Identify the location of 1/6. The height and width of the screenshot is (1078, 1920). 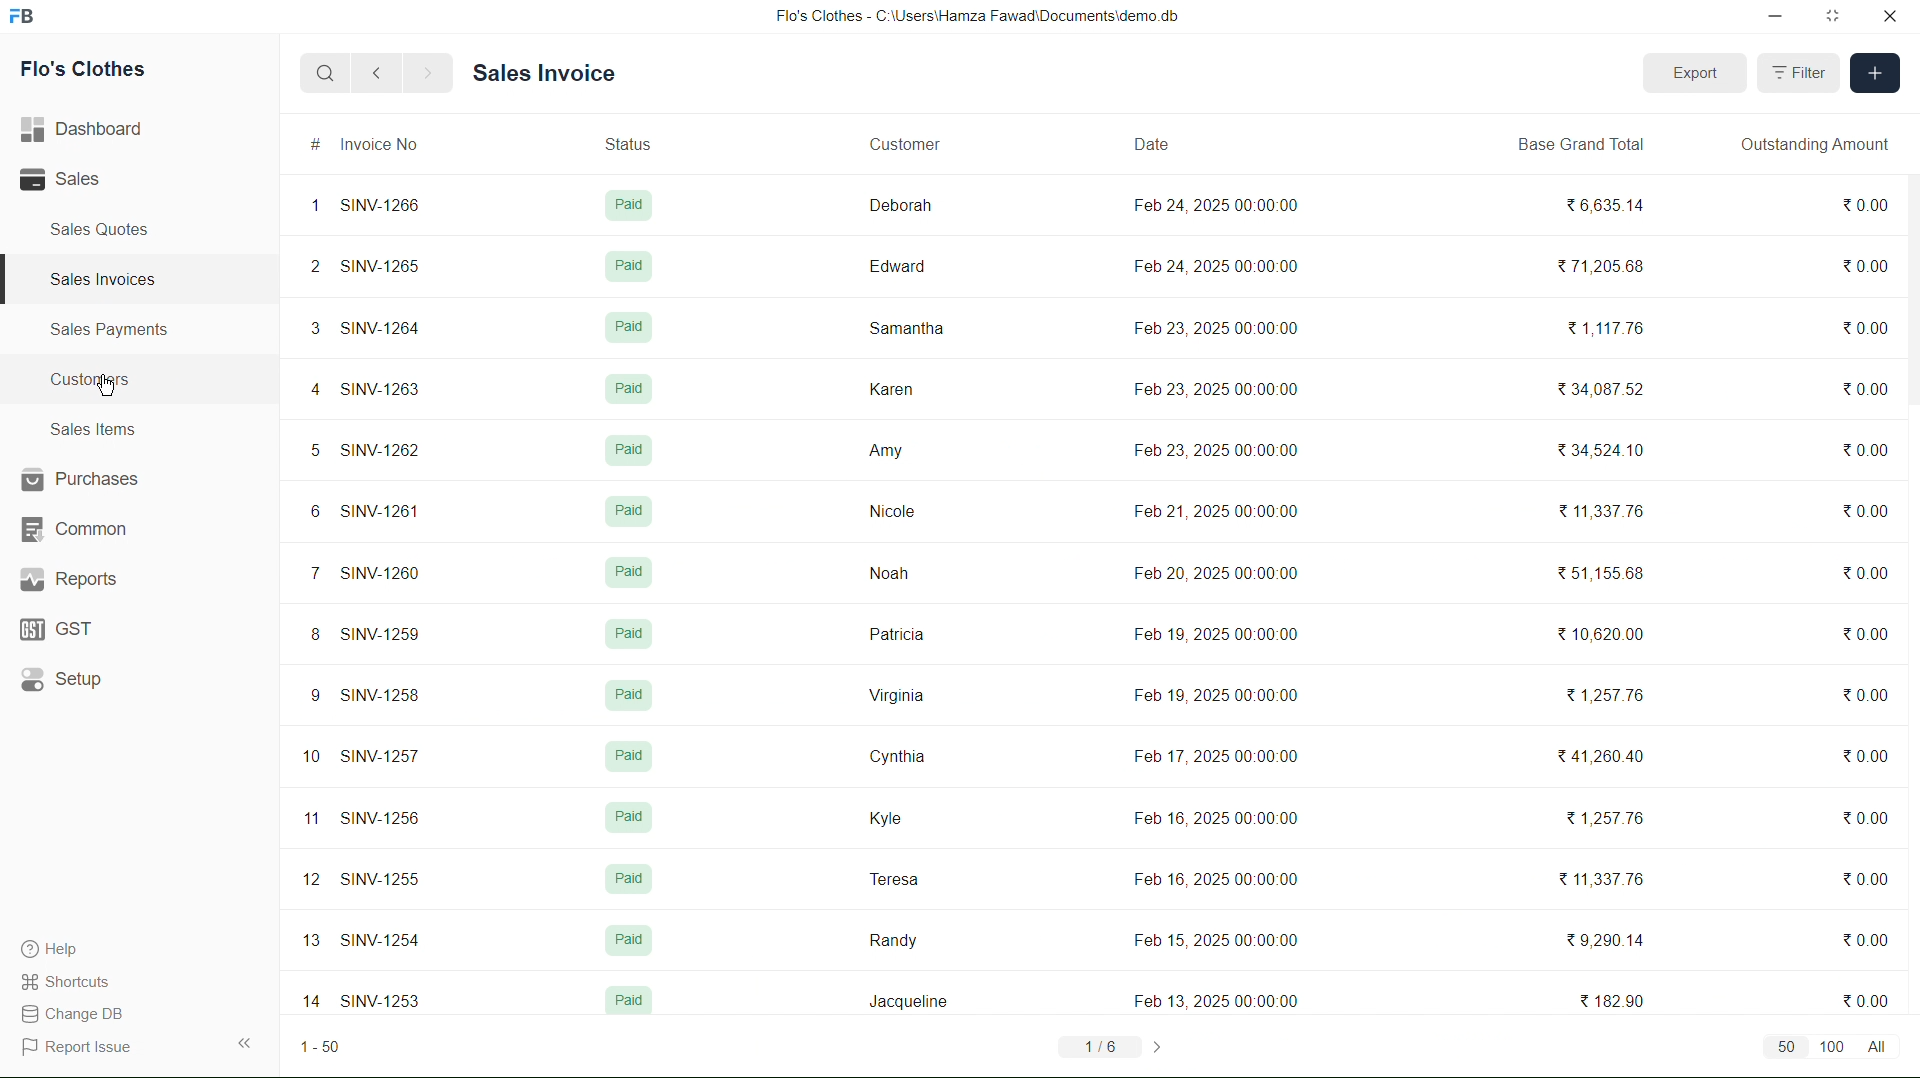
(1112, 1045).